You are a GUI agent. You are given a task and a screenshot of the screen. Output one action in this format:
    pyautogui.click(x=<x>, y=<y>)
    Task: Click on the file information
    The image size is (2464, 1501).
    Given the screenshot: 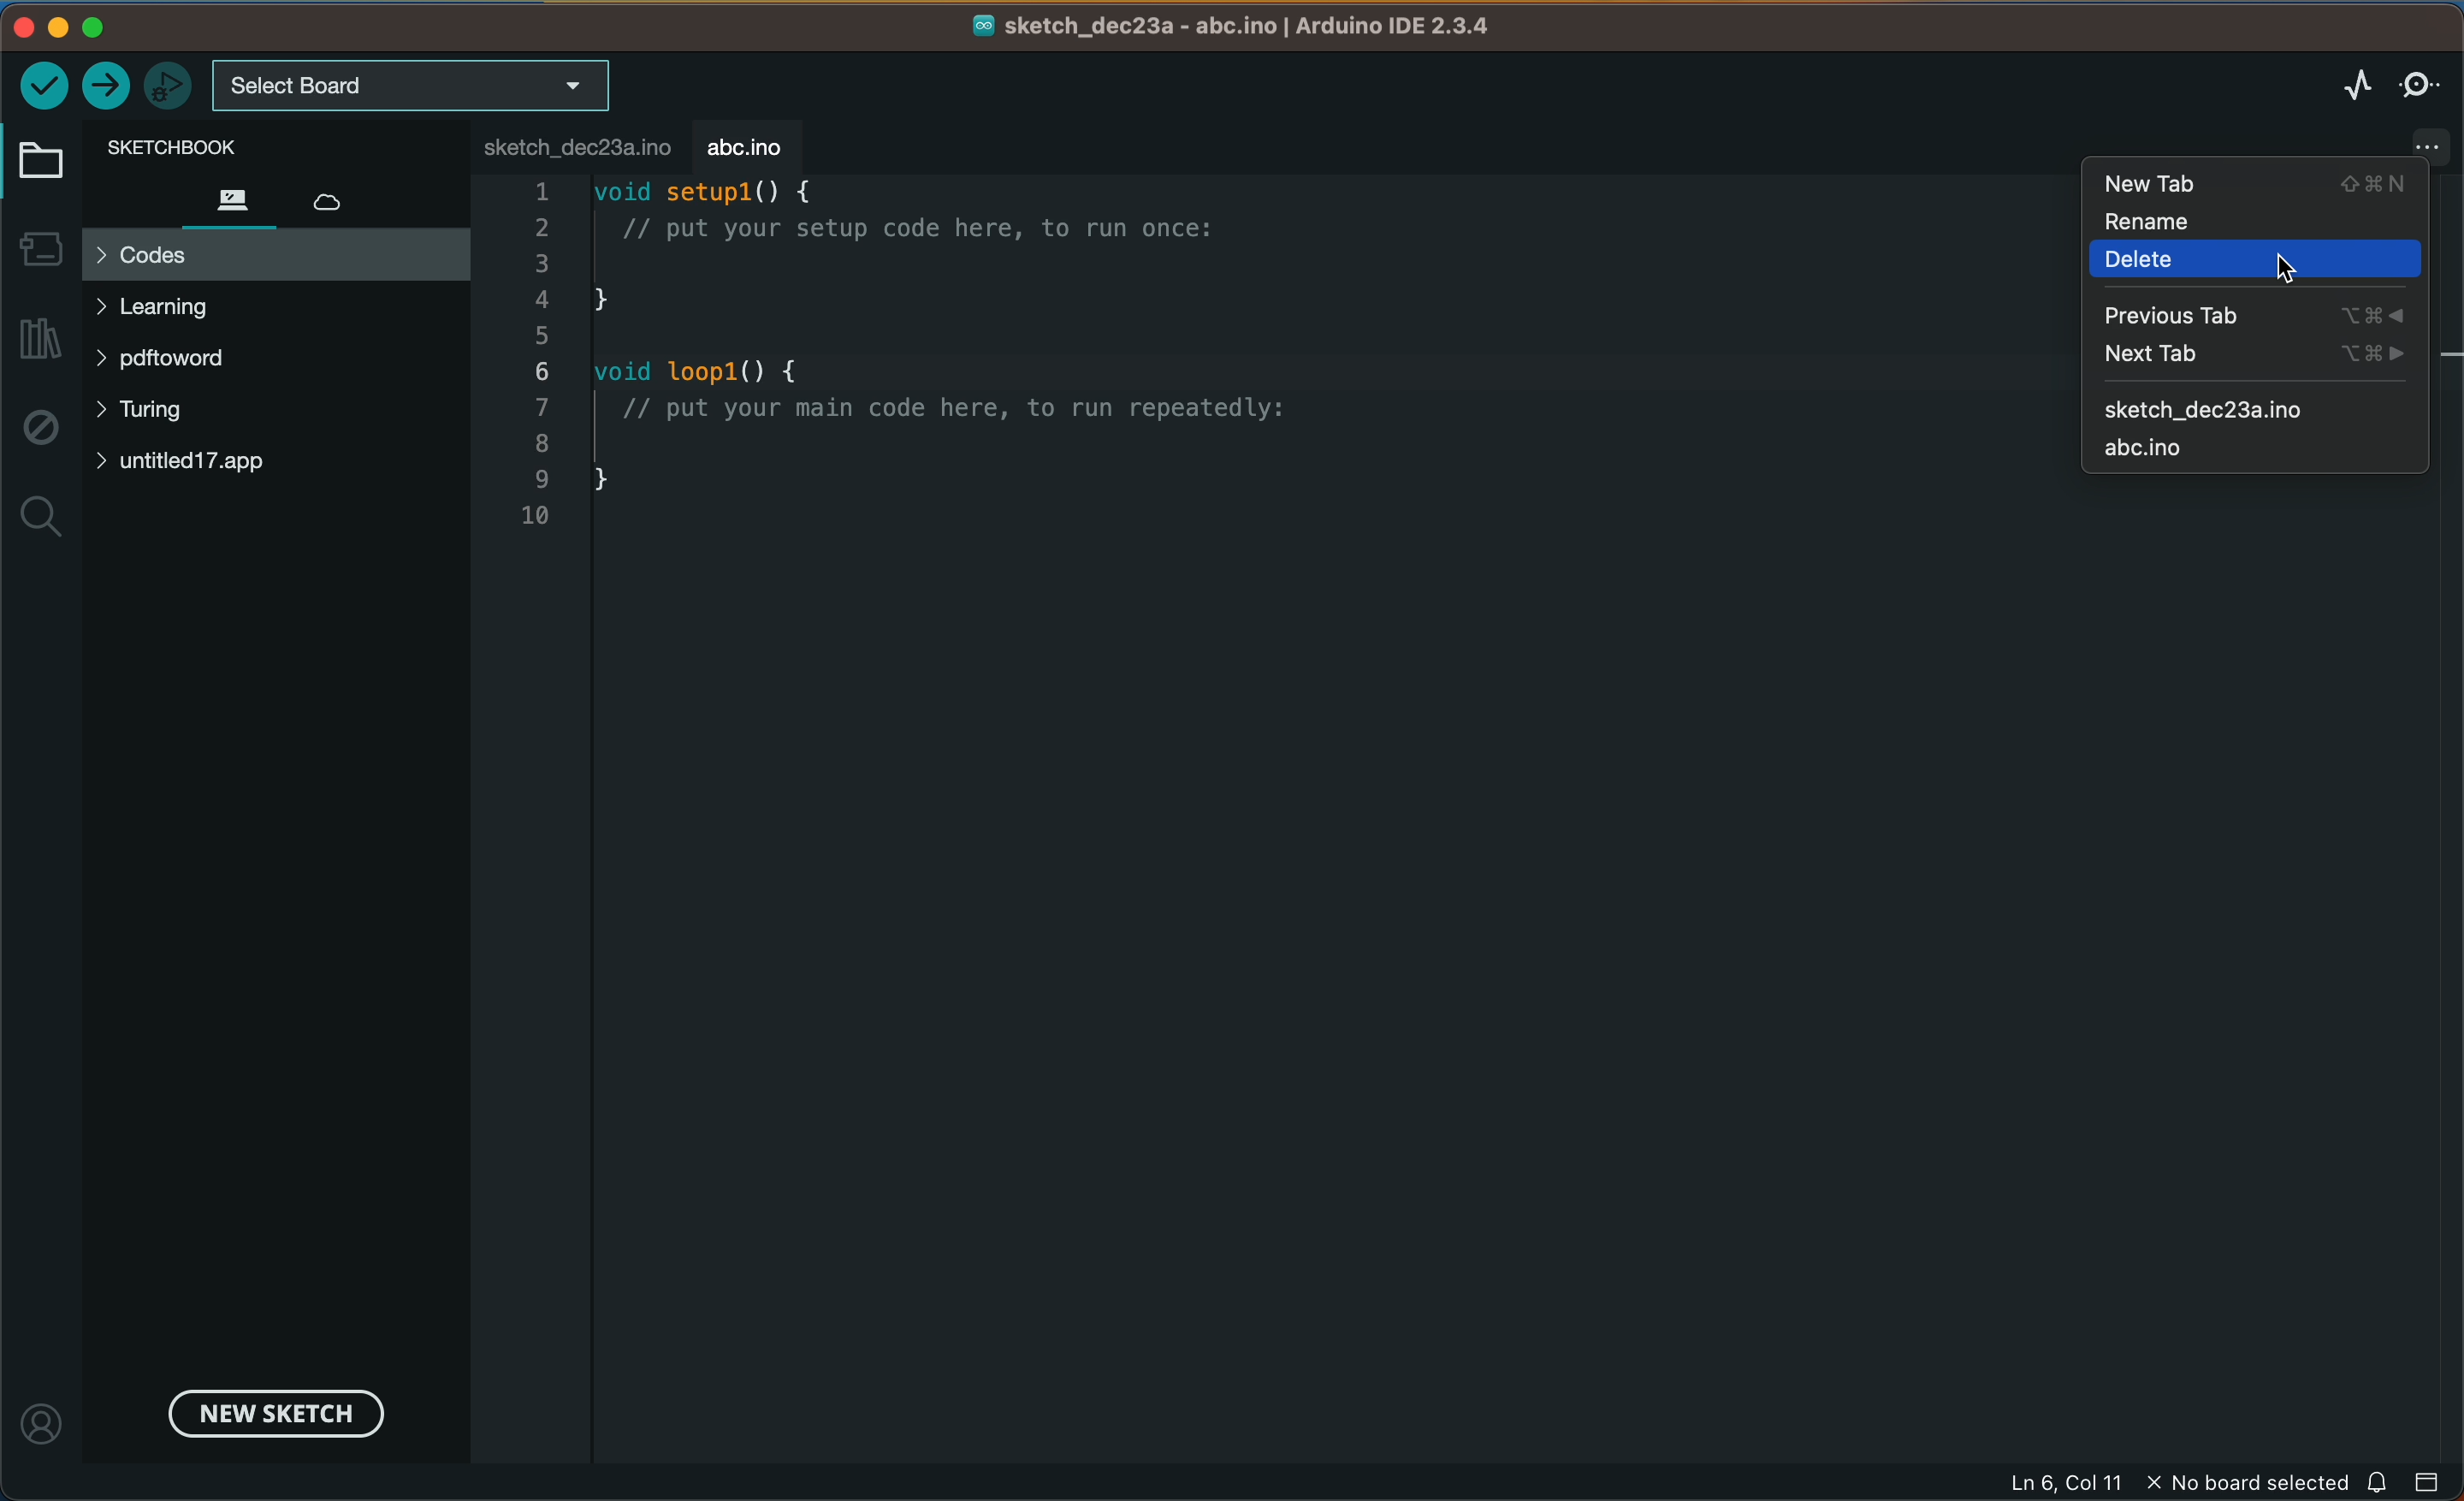 What is the action you would take?
    pyautogui.click(x=2172, y=1482)
    